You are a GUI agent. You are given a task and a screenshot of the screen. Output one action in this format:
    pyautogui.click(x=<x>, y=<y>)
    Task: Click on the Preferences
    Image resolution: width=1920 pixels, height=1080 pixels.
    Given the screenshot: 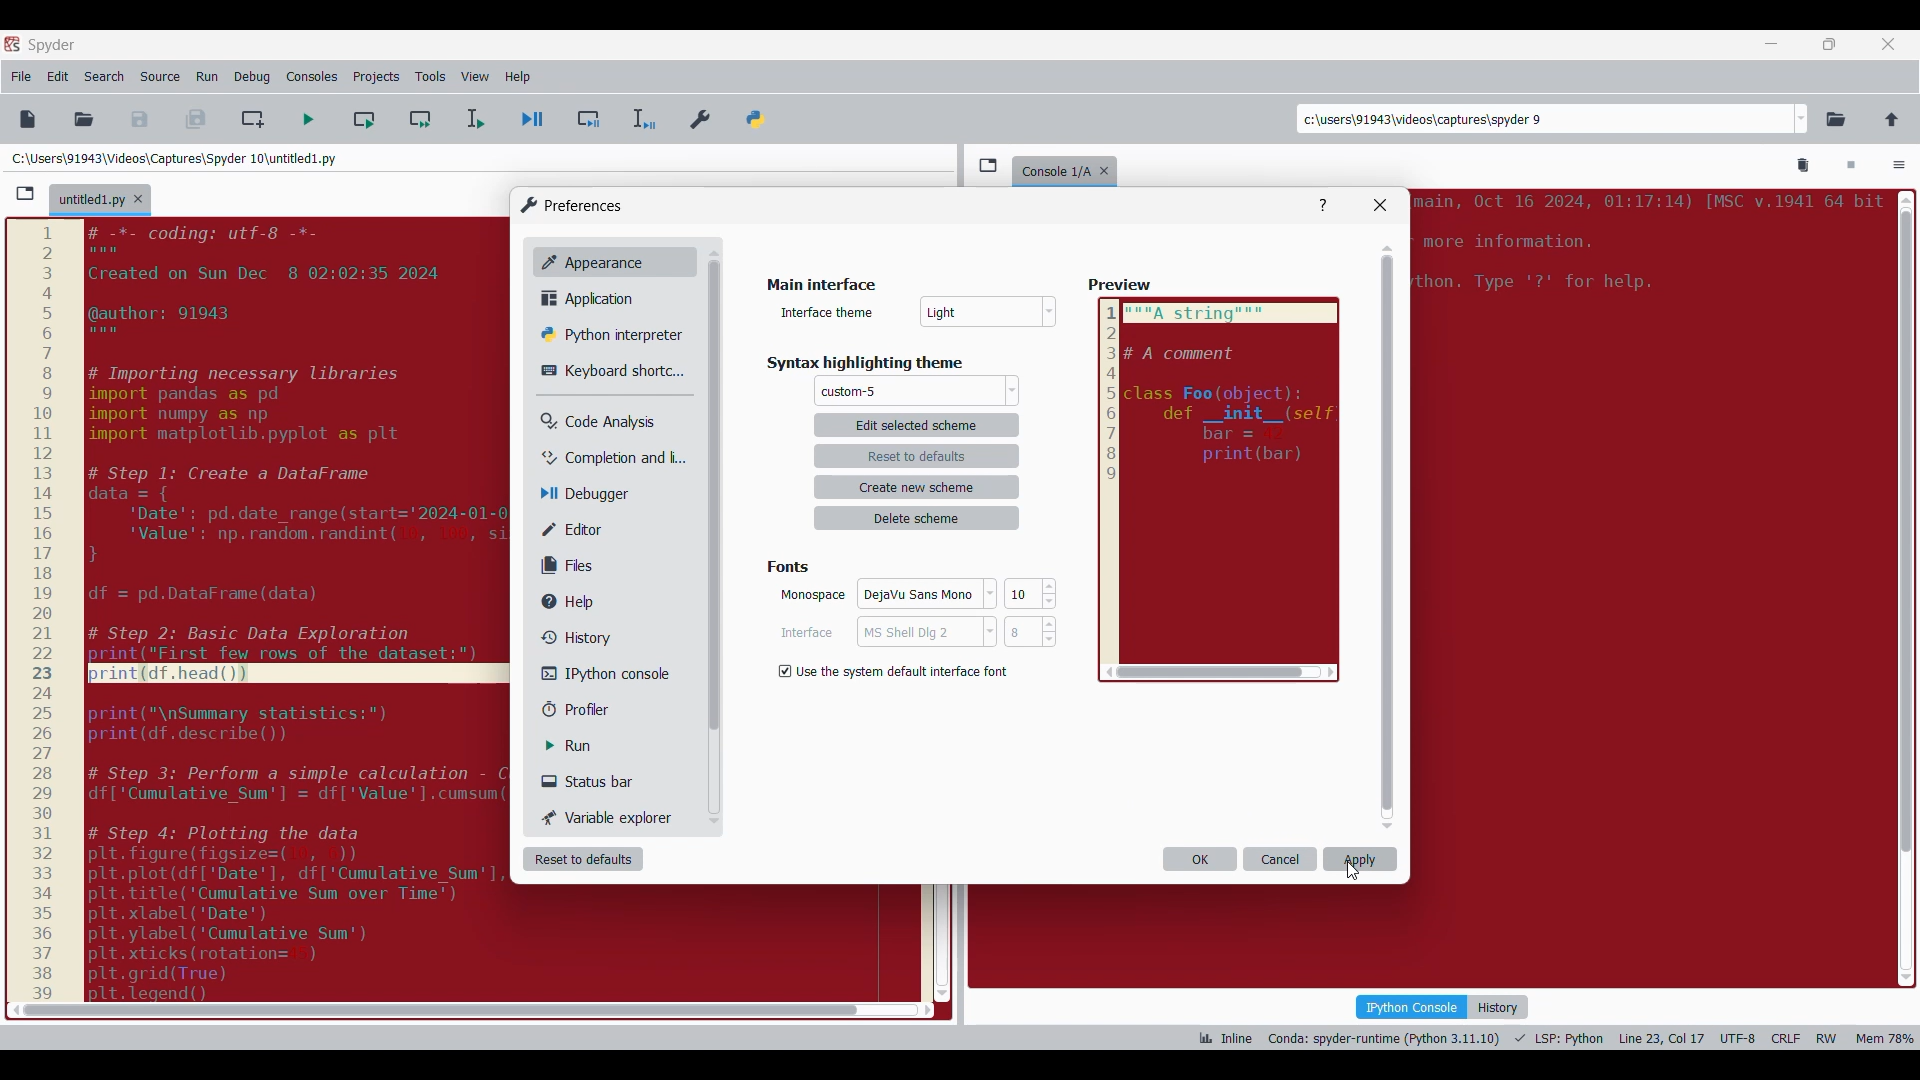 What is the action you would take?
    pyautogui.click(x=702, y=115)
    